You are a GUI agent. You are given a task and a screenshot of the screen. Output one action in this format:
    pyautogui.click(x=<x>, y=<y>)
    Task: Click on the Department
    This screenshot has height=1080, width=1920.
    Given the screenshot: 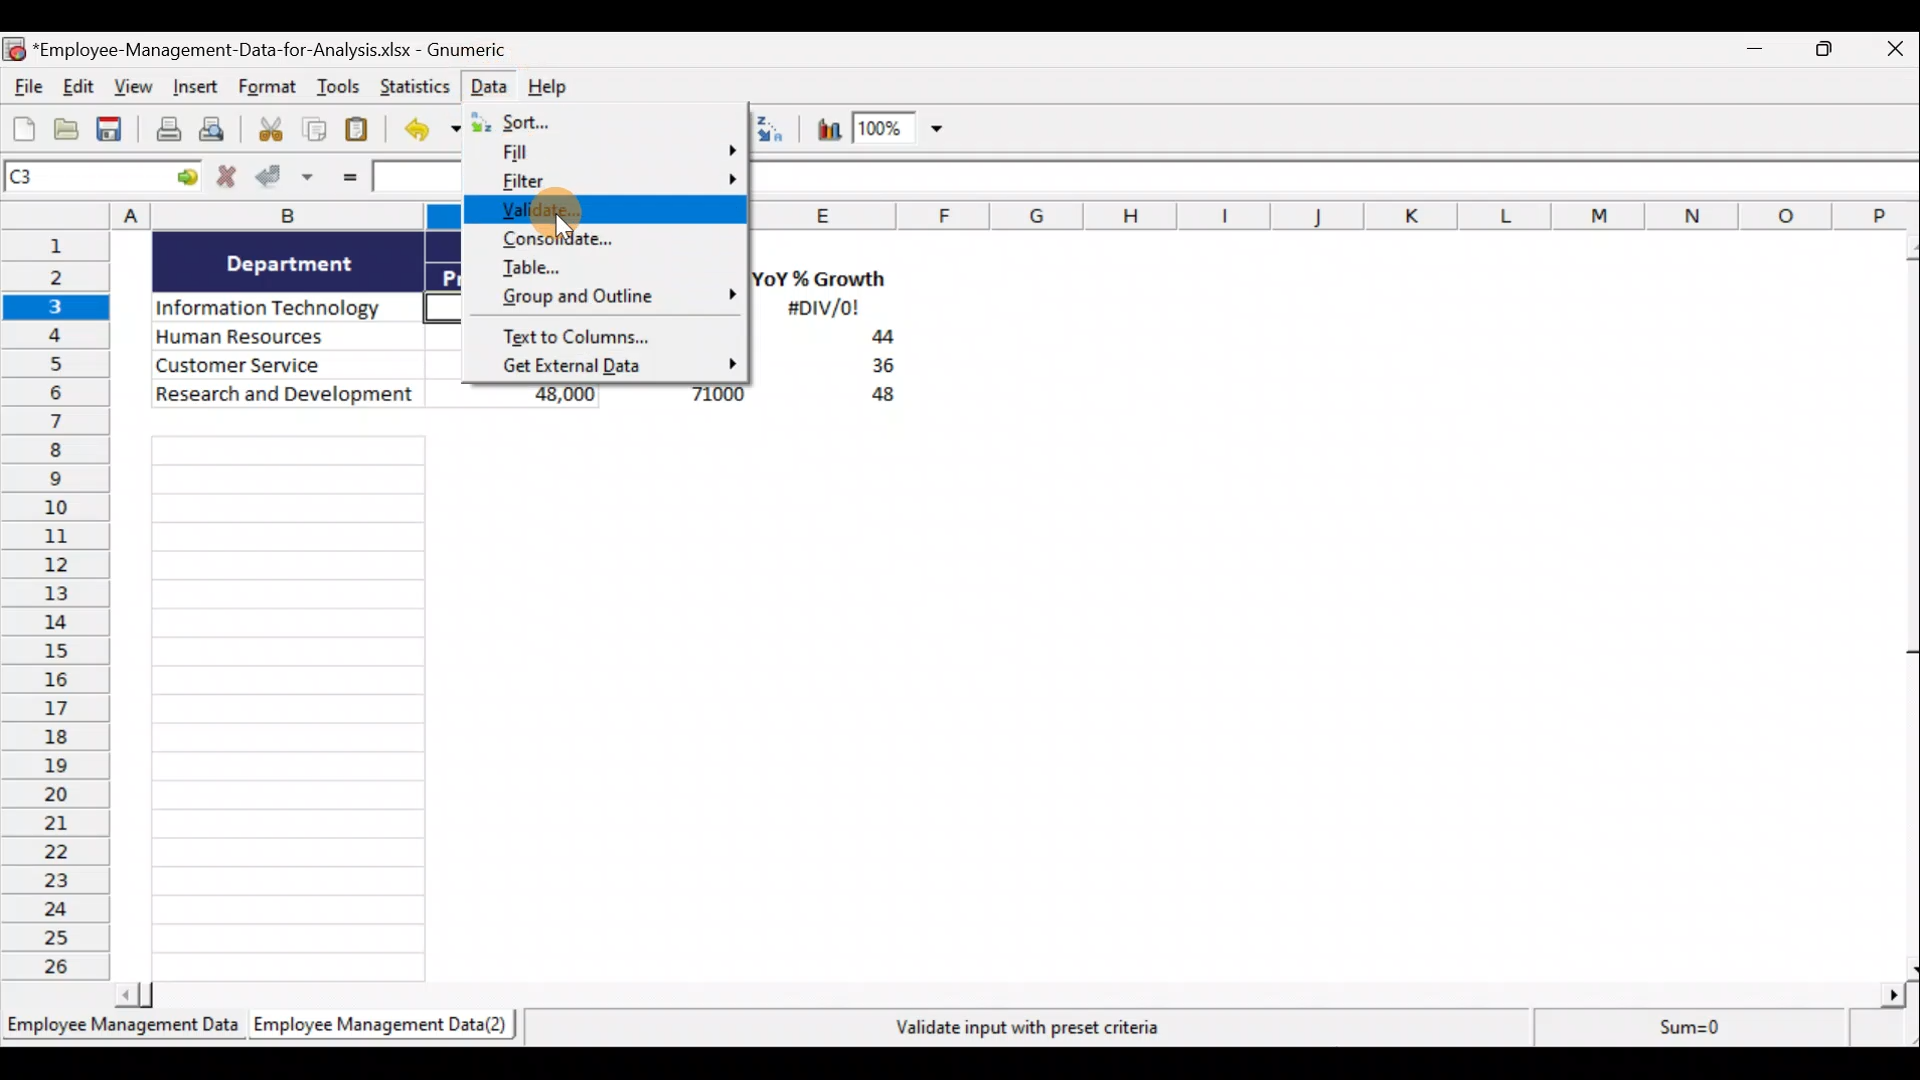 What is the action you would take?
    pyautogui.click(x=290, y=262)
    